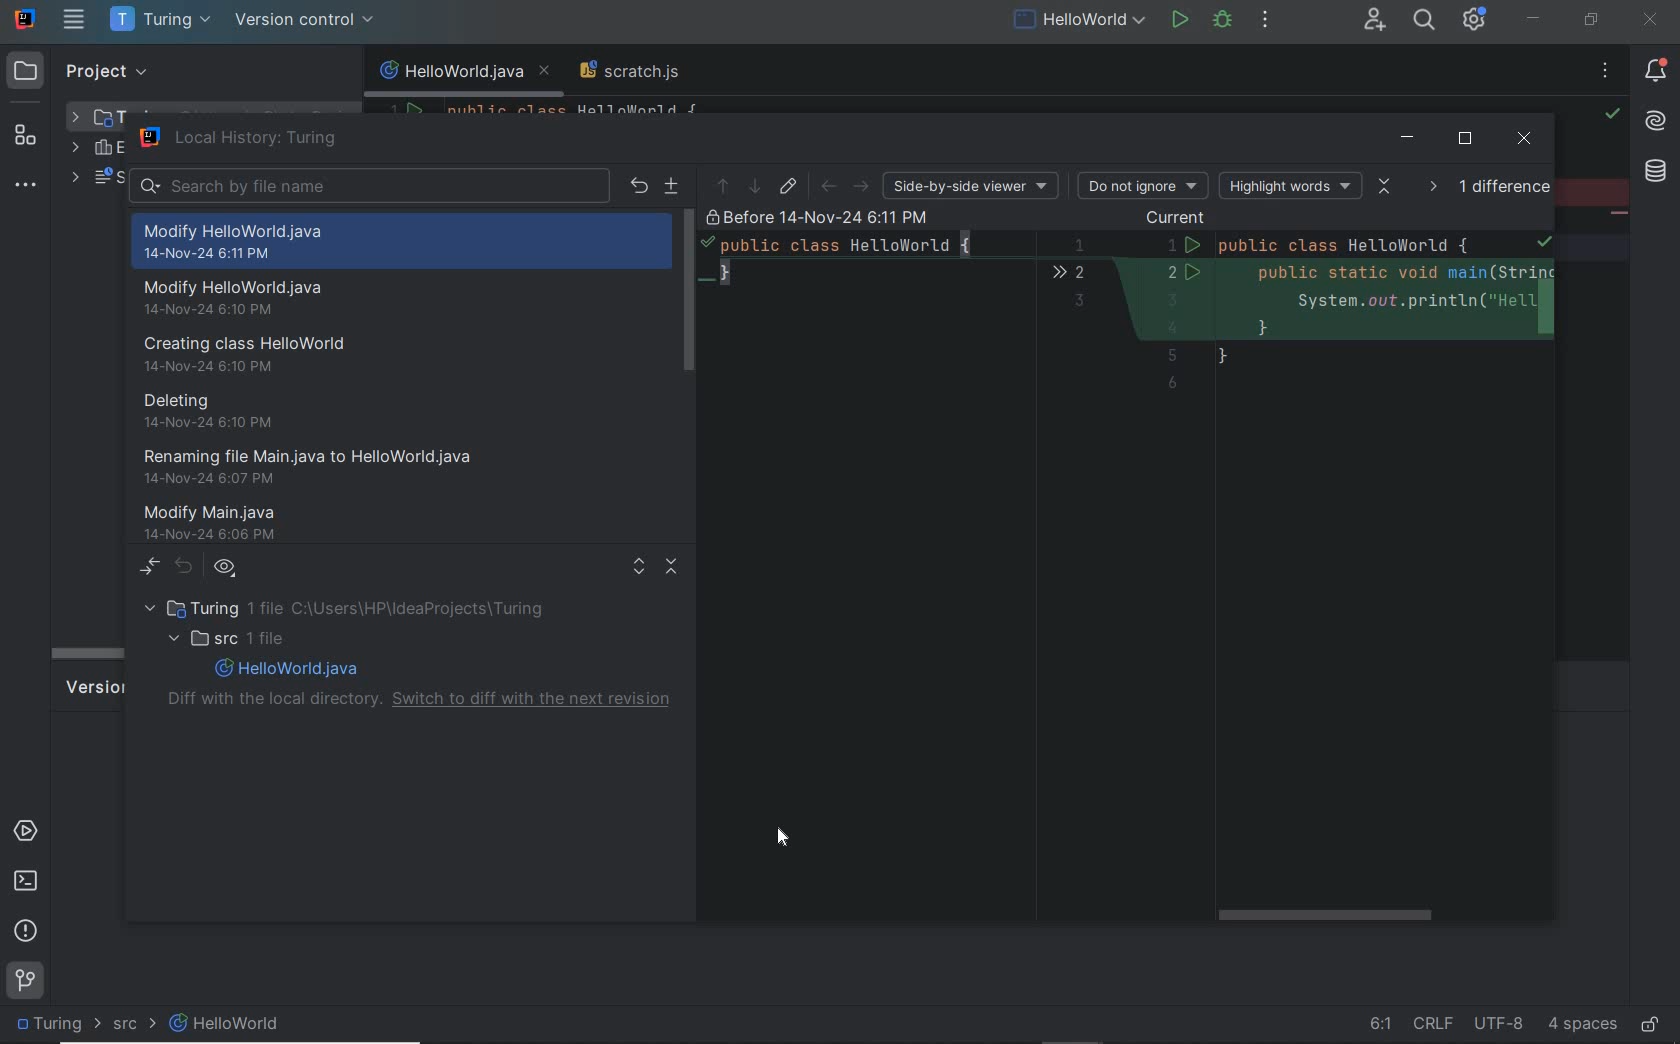 The image size is (1680, 1044). Describe the element at coordinates (786, 188) in the screenshot. I see `jump to source` at that location.